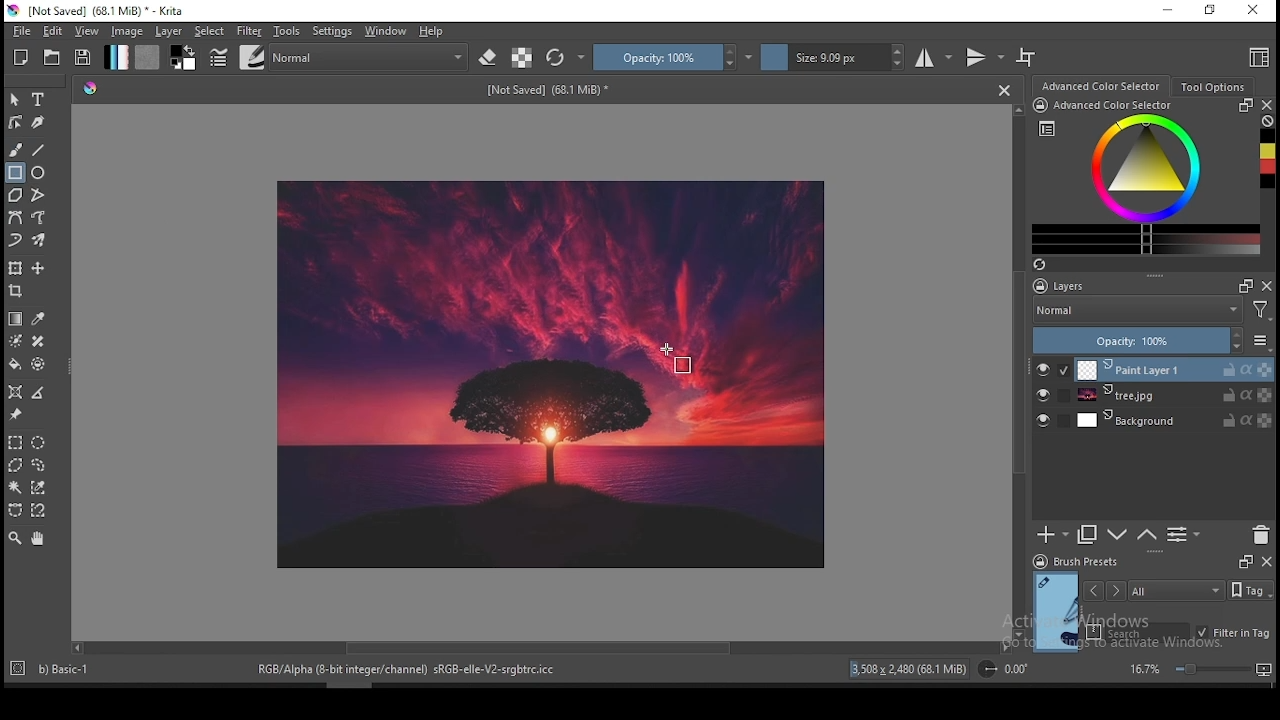  Describe the element at coordinates (1252, 10) in the screenshot. I see `close window` at that location.